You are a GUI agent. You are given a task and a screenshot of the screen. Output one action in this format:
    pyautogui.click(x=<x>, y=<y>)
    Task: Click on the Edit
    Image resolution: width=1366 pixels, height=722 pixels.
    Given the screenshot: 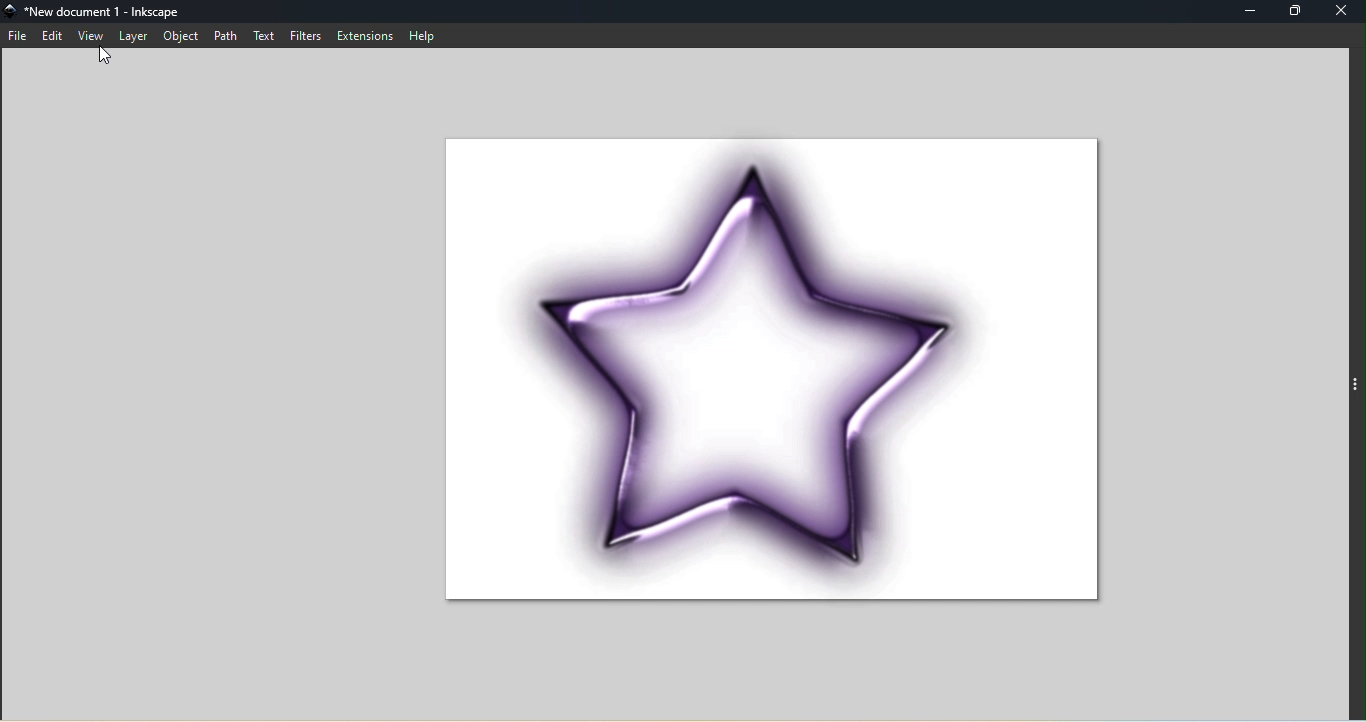 What is the action you would take?
    pyautogui.click(x=50, y=34)
    